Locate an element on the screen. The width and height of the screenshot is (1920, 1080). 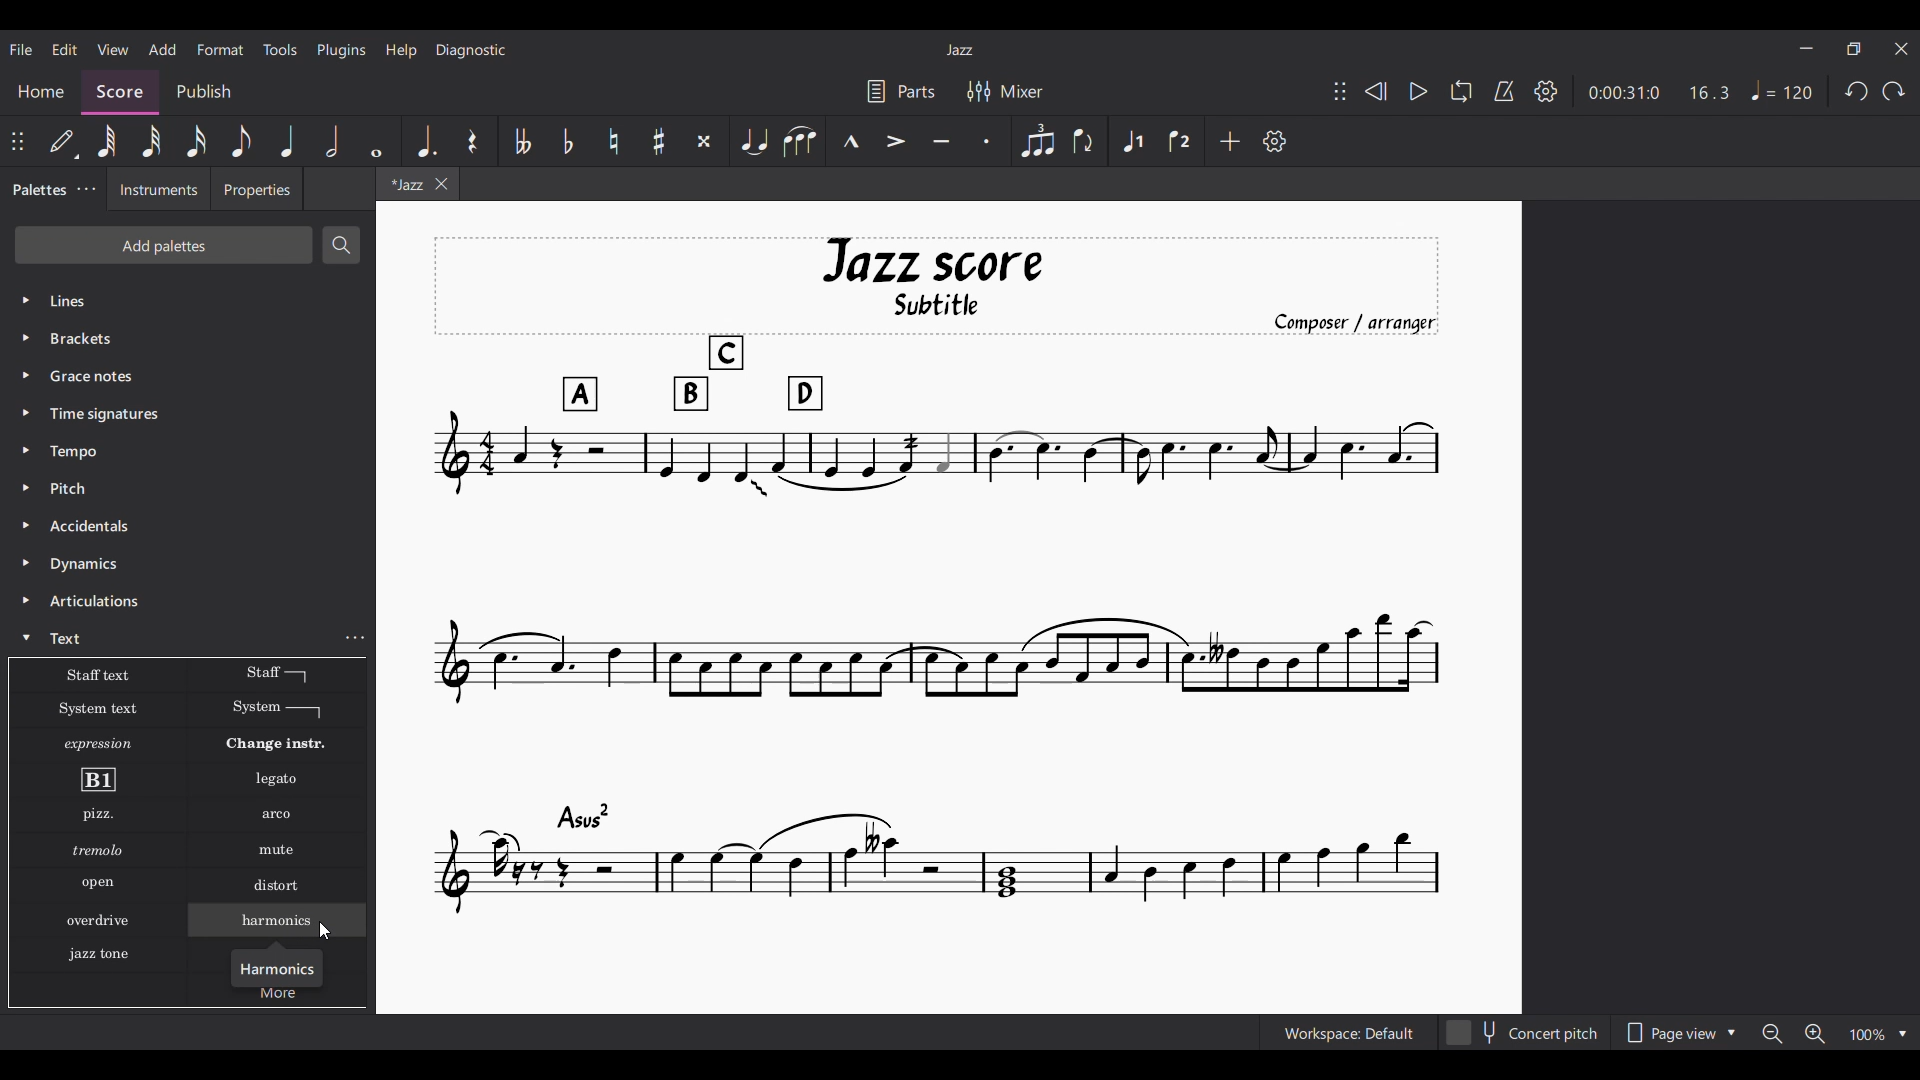
Show in smaller tab is located at coordinates (1853, 49).